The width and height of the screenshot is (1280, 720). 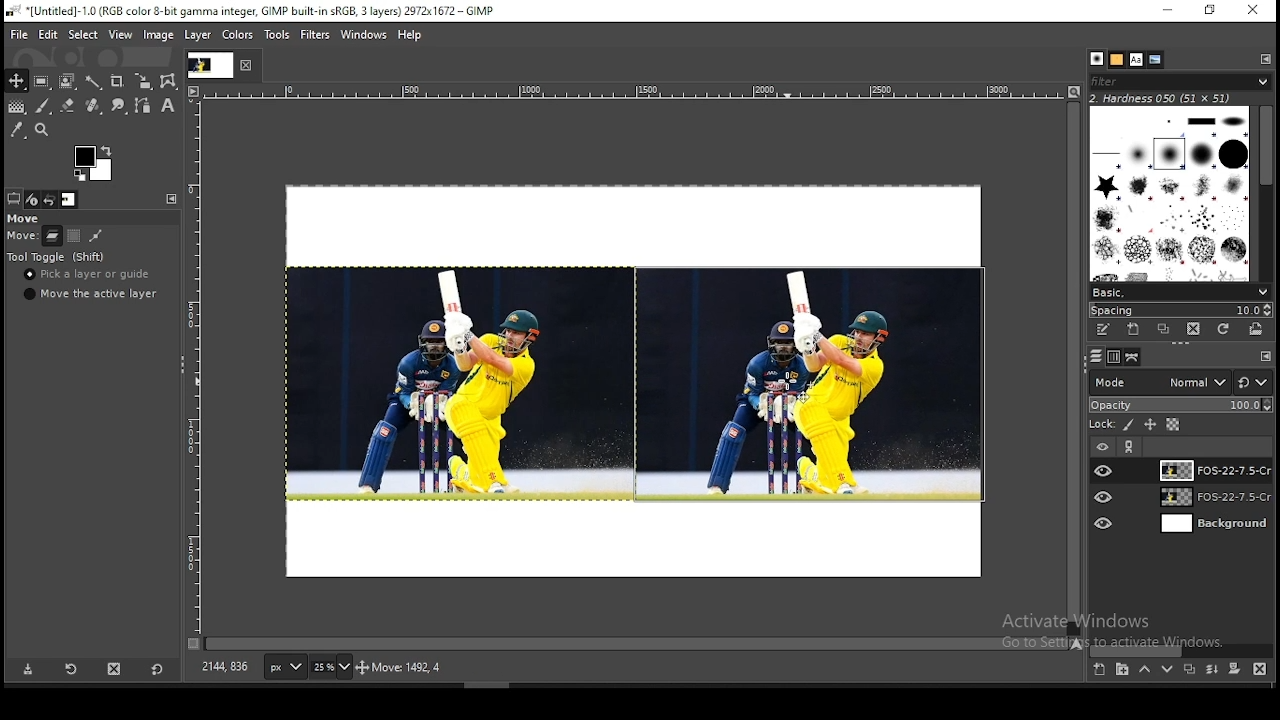 What do you see at coordinates (93, 163) in the screenshot?
I see `colors` at bounding box center [93, 163].